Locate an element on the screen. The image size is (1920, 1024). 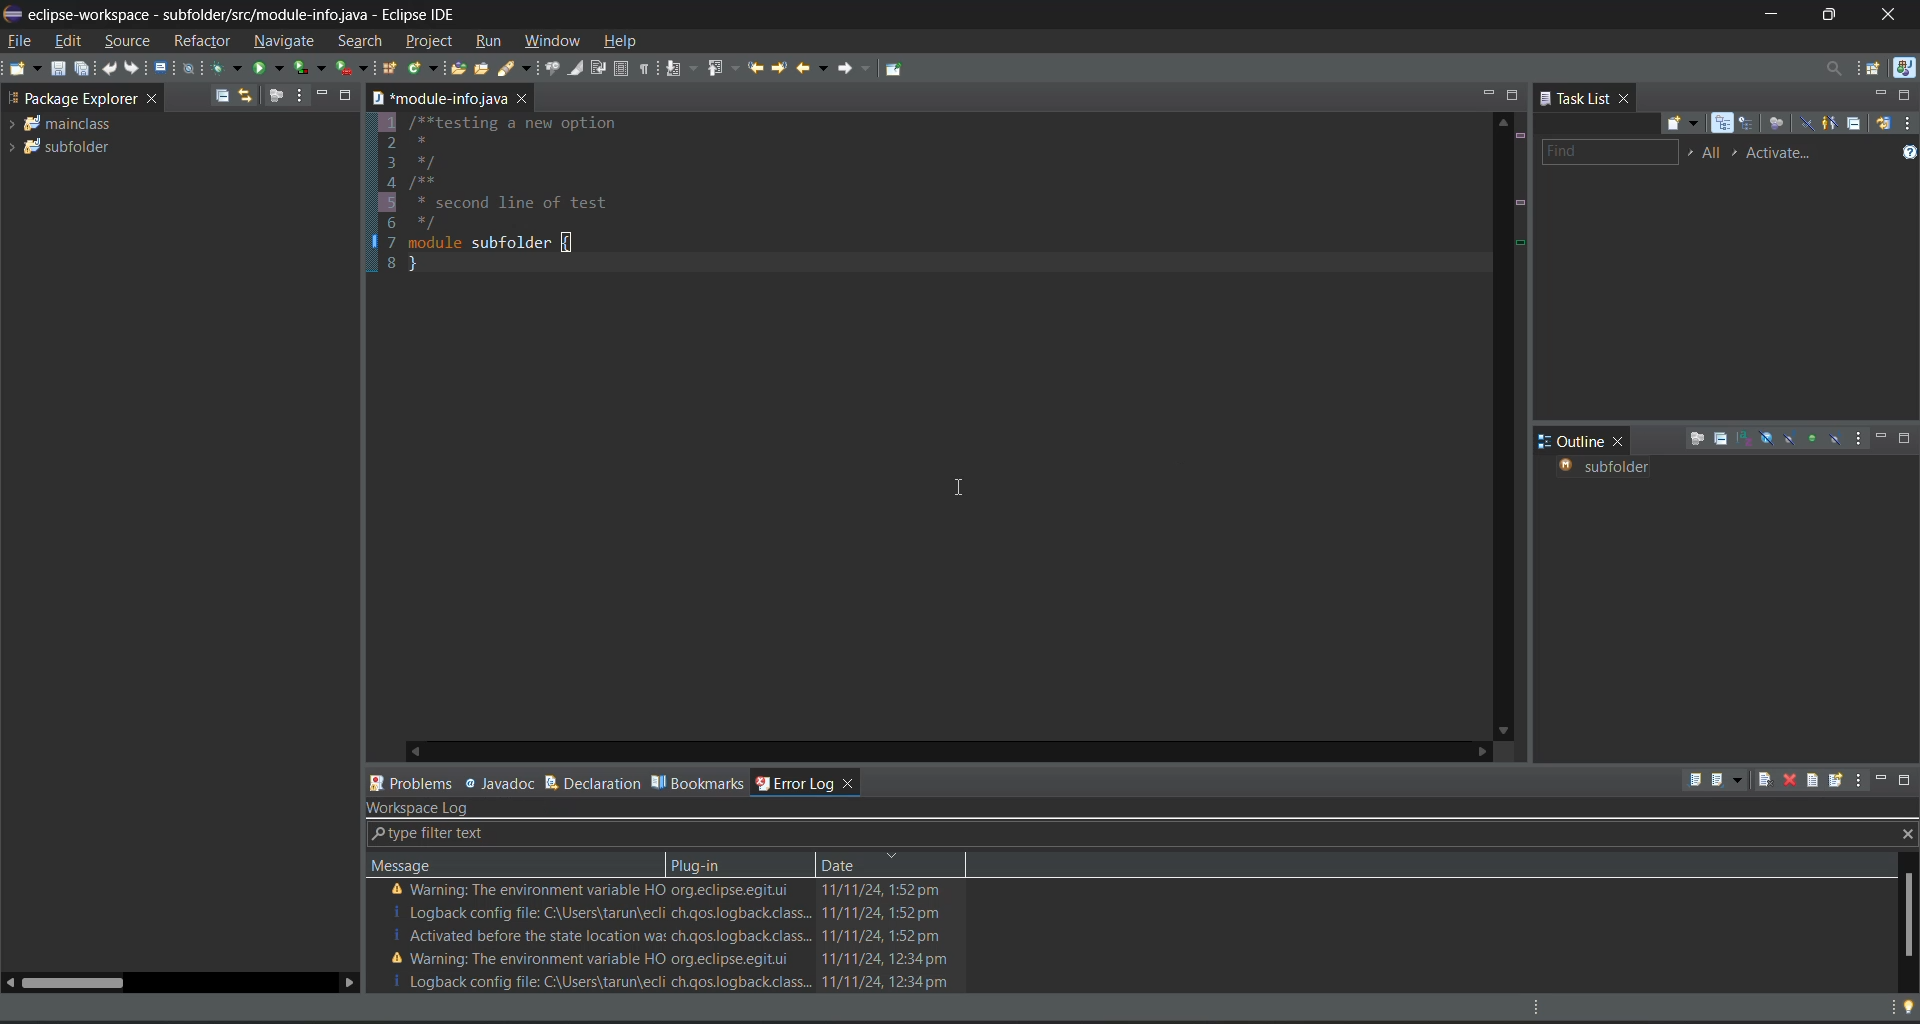
clear log viewer is located at coordinates (1765, 783).